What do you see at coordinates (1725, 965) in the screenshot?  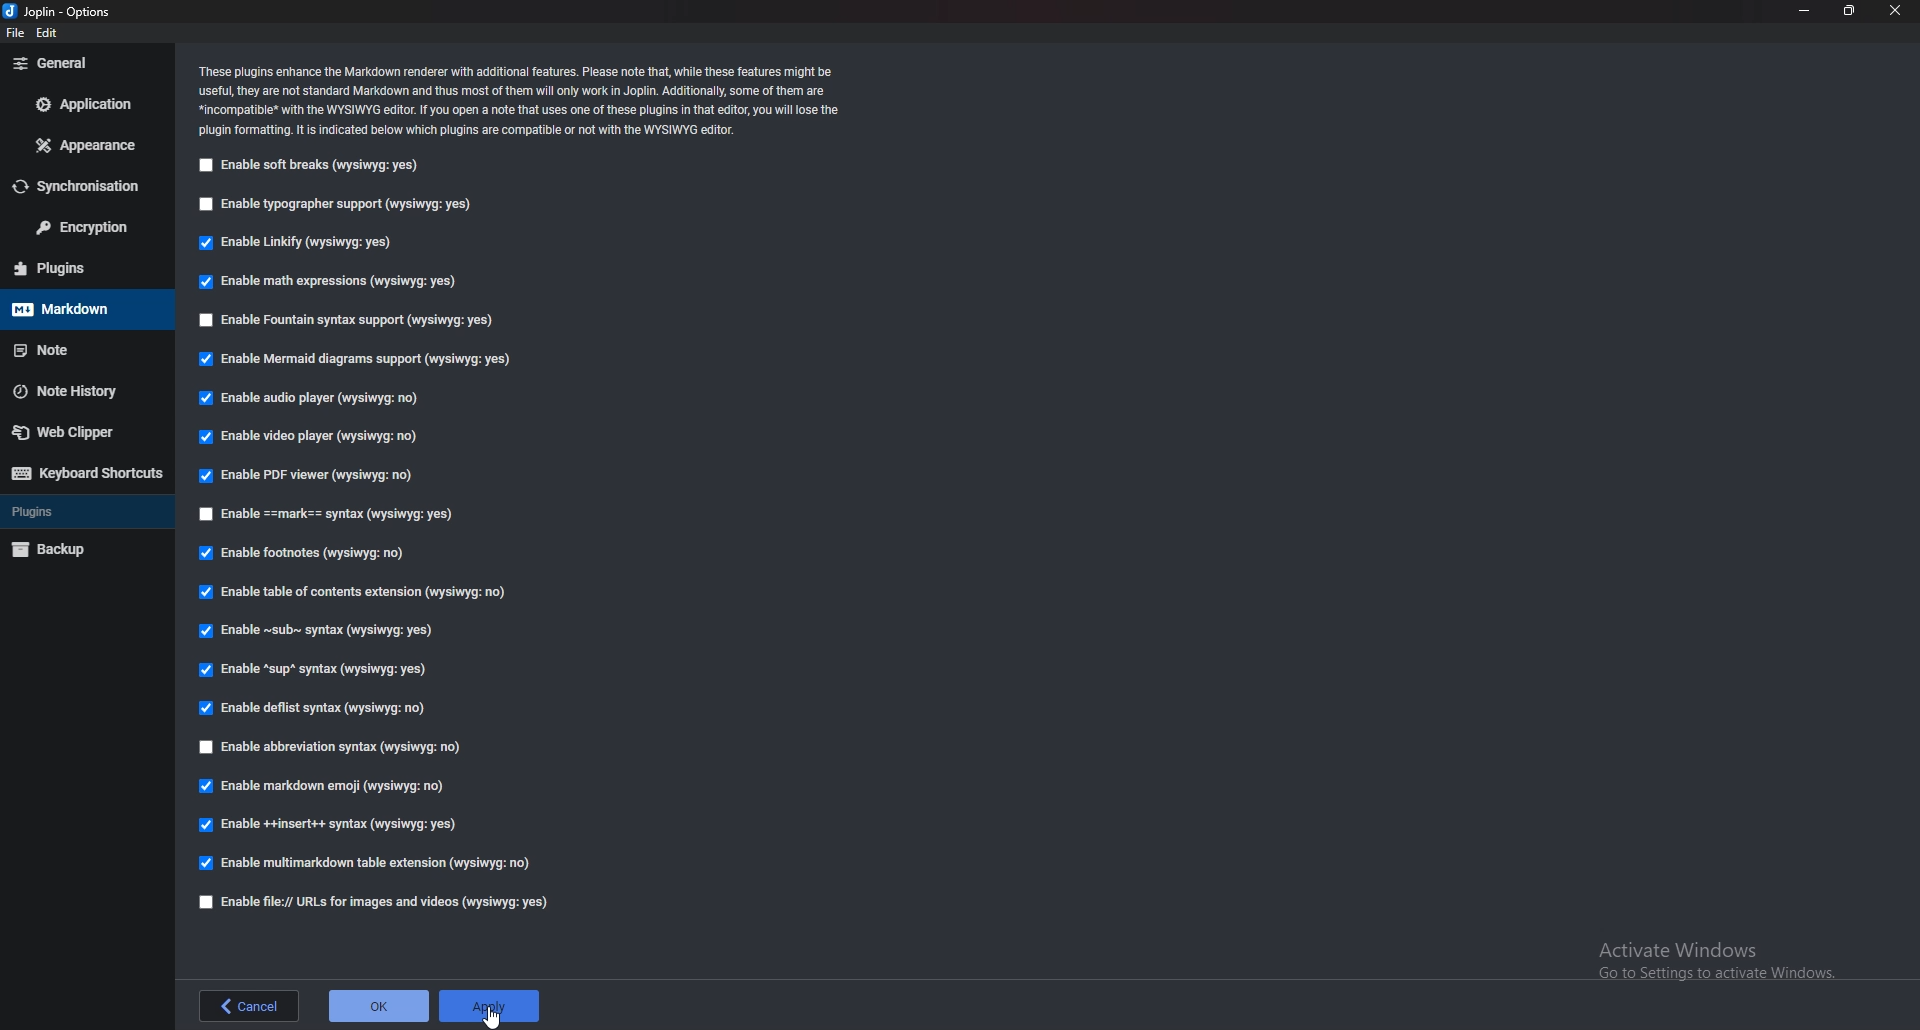 I see `Activate windows pop-up` at bounding box center [1725, 965].